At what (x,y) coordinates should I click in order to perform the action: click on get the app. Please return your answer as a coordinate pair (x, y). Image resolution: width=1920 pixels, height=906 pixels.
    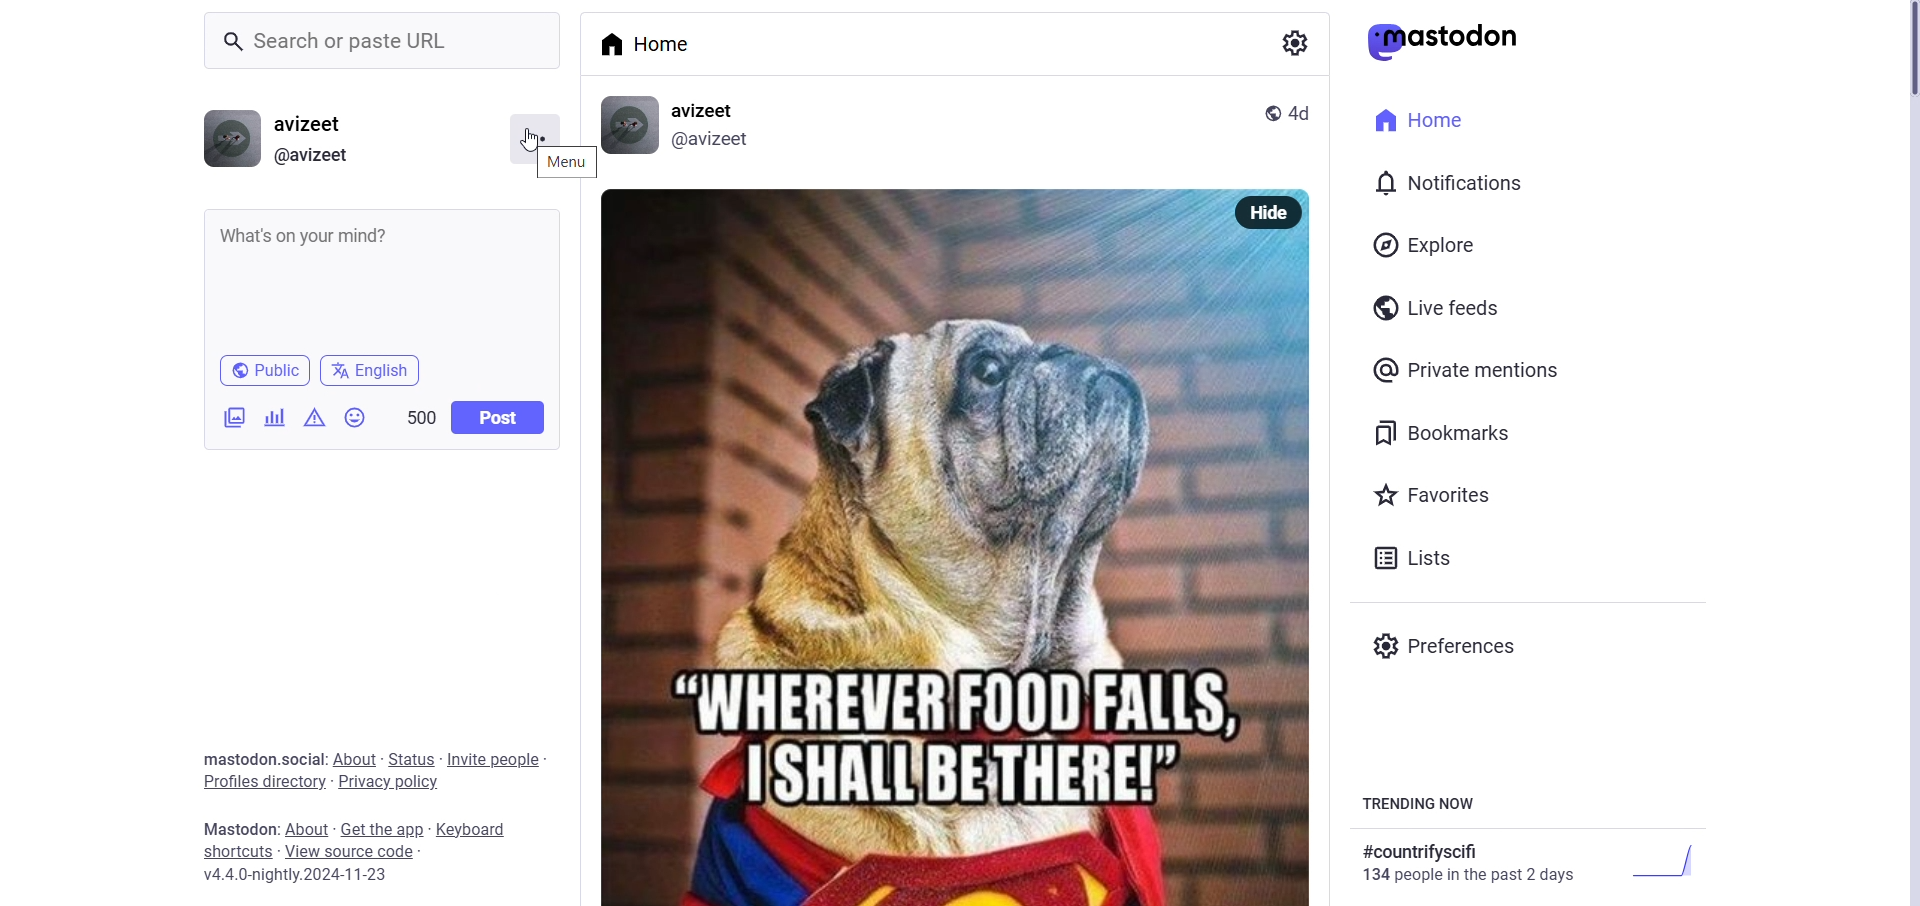
    Looking at the image, I should click on (384, 829).